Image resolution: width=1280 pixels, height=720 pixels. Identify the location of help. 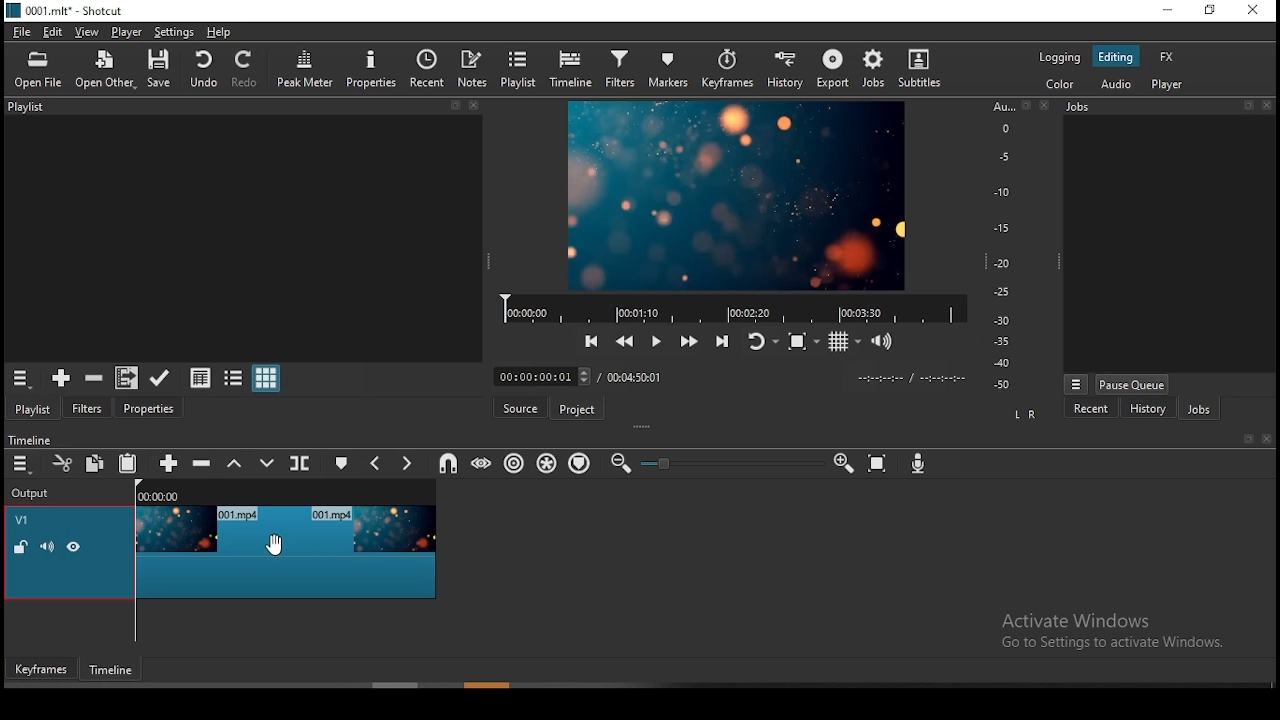
(224, 32).